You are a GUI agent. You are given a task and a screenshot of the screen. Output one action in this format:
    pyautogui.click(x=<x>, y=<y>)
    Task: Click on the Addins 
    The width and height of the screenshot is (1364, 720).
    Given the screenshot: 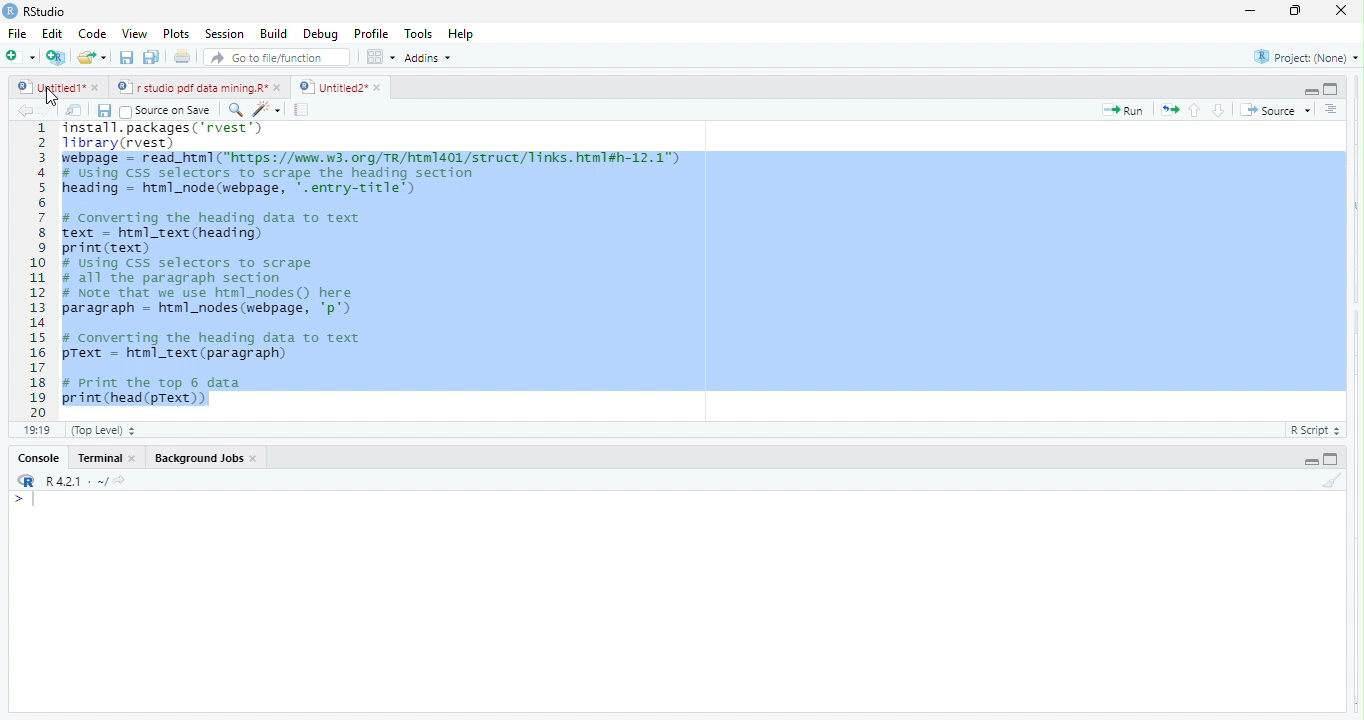 What is the action you would take?
    pyautogui.click(x=432, y=57)
    